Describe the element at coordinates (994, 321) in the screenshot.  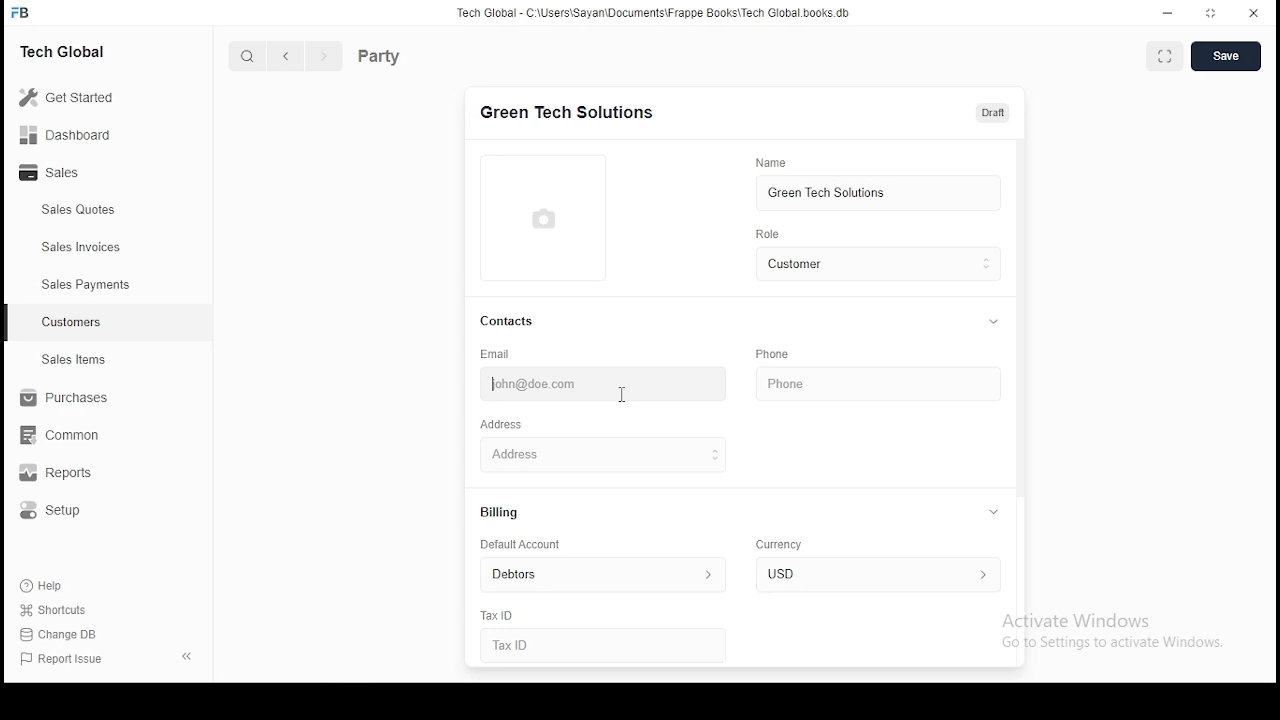
I see `collapse` at that location.